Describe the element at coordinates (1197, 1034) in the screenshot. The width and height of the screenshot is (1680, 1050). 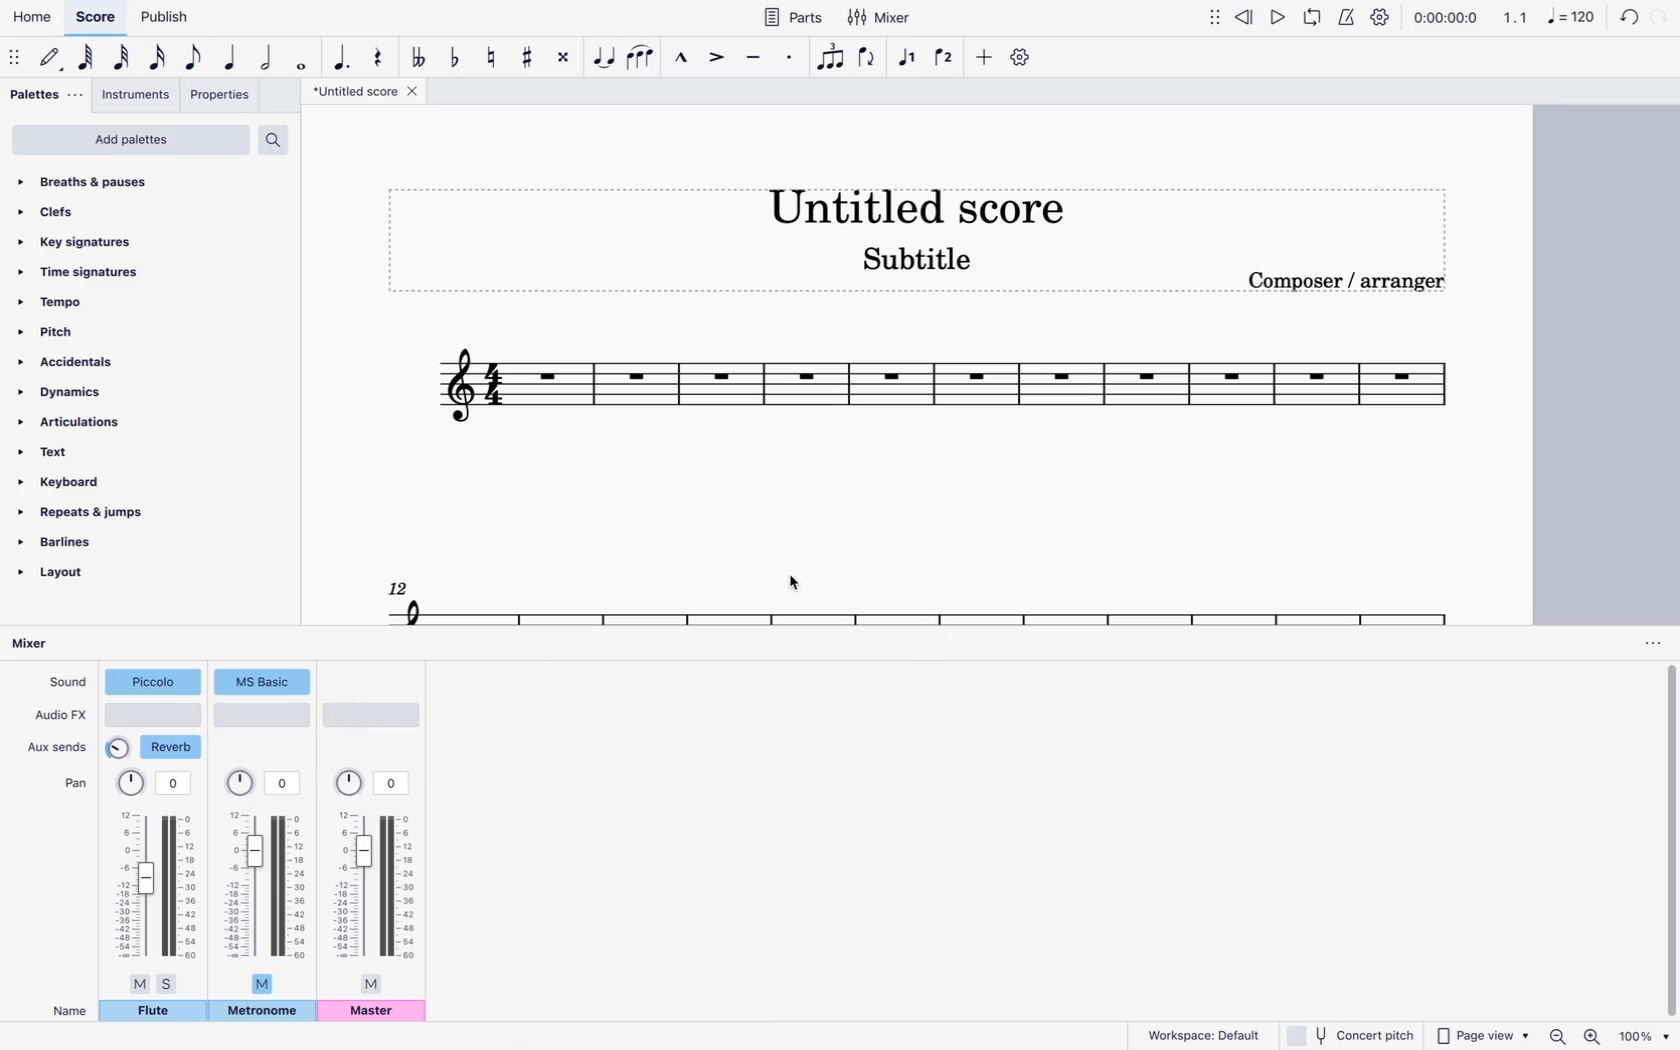
I see `workspace` at that location.